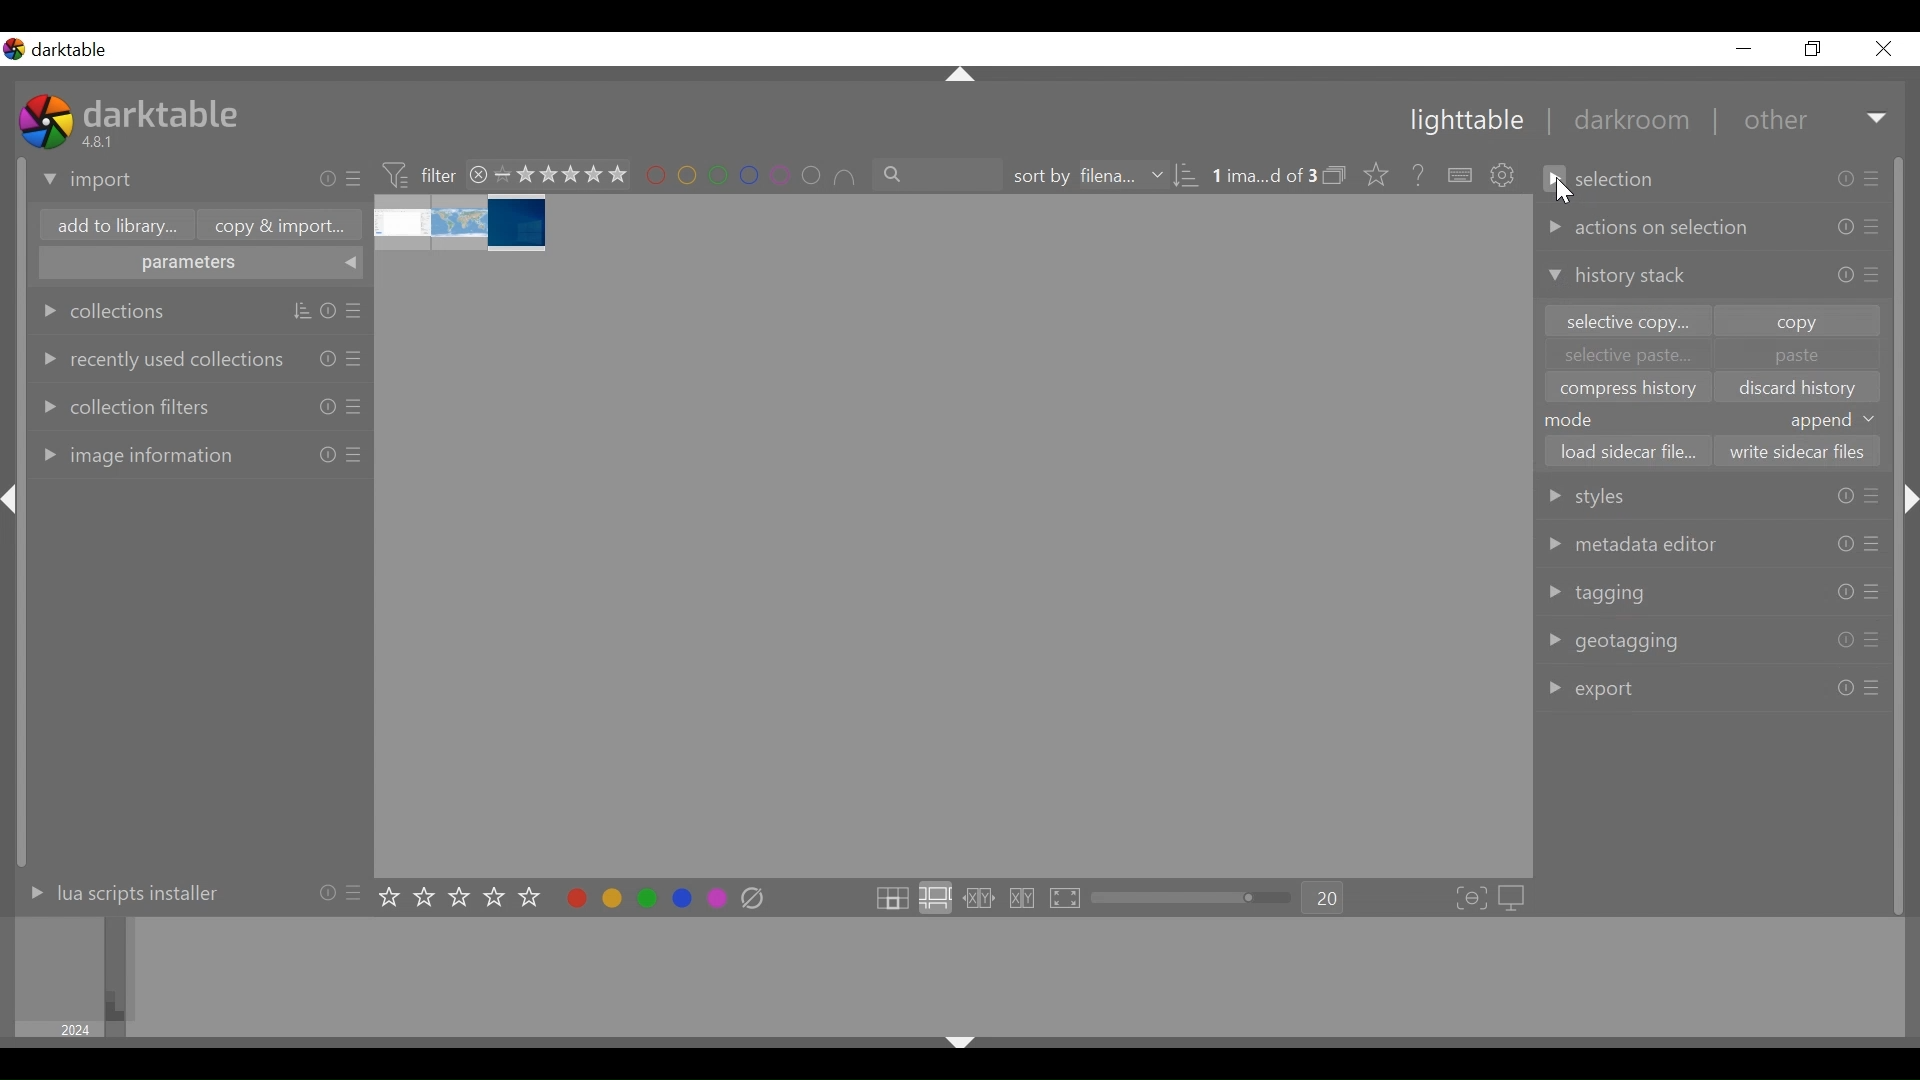 The height and width of the screenshot is (1080, 1920). I want to click on info, so click(1846, 228).